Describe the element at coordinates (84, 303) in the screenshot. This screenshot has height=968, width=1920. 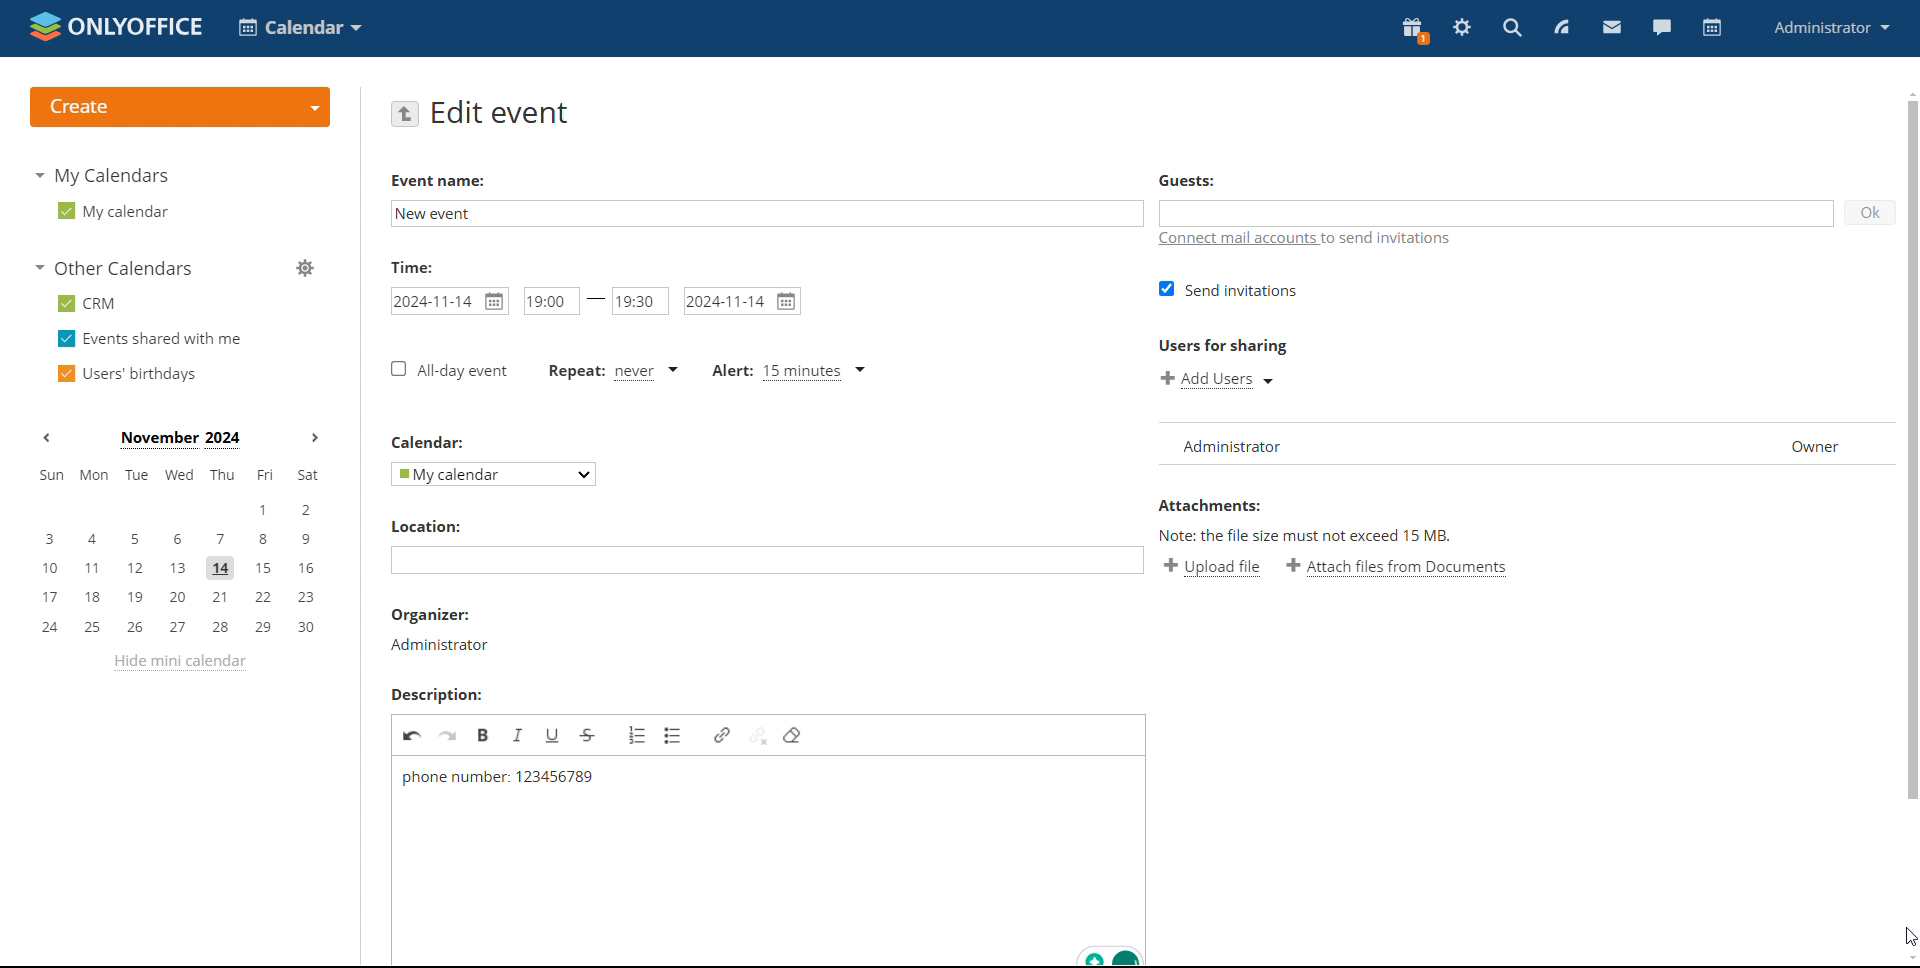
I see `crm` at that location.